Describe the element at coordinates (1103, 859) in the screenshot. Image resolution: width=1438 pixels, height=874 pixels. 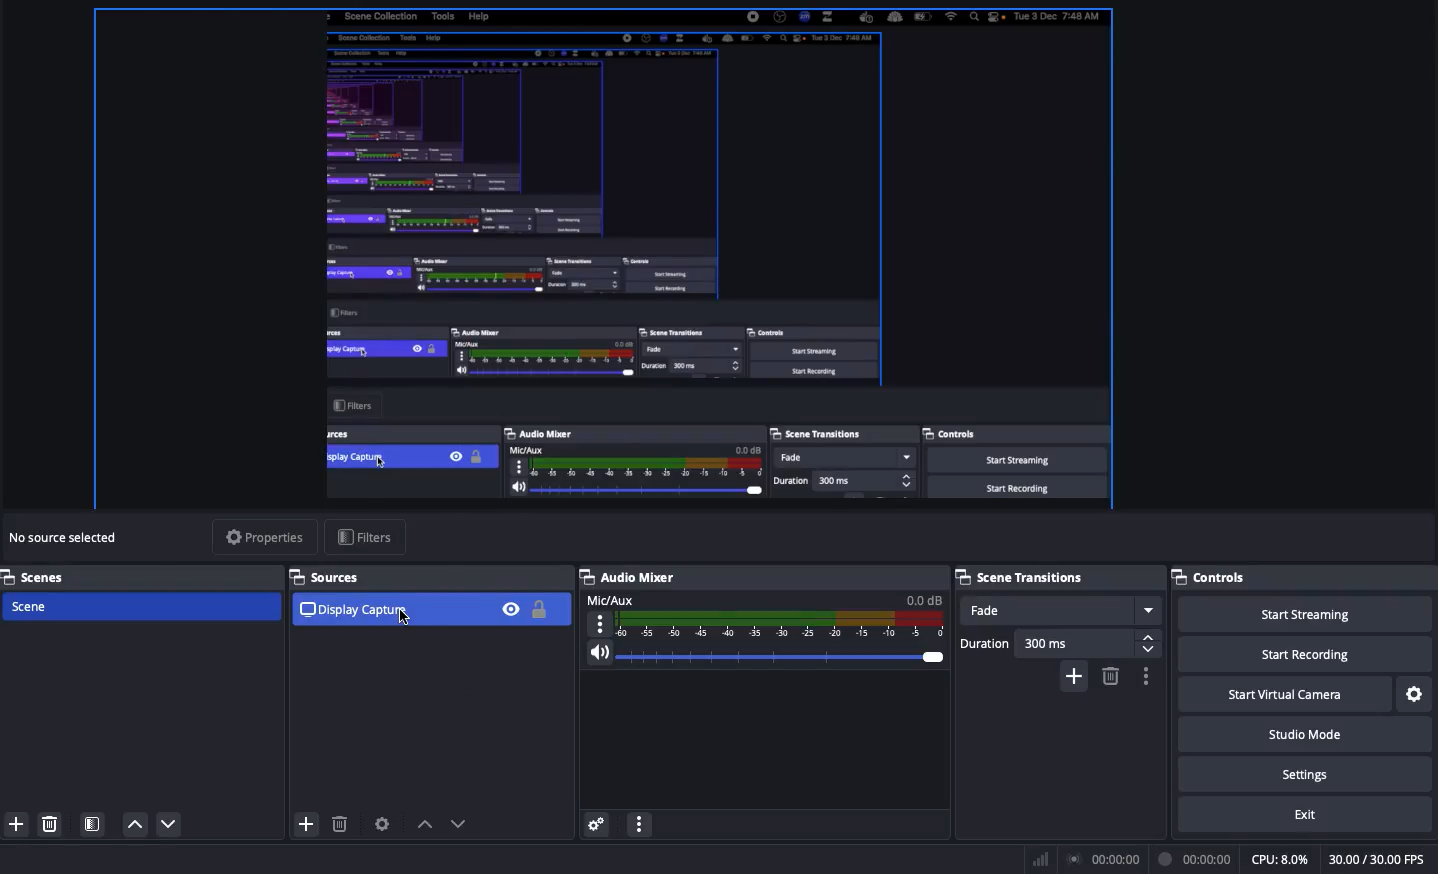
I see `Broadcast` at that location.